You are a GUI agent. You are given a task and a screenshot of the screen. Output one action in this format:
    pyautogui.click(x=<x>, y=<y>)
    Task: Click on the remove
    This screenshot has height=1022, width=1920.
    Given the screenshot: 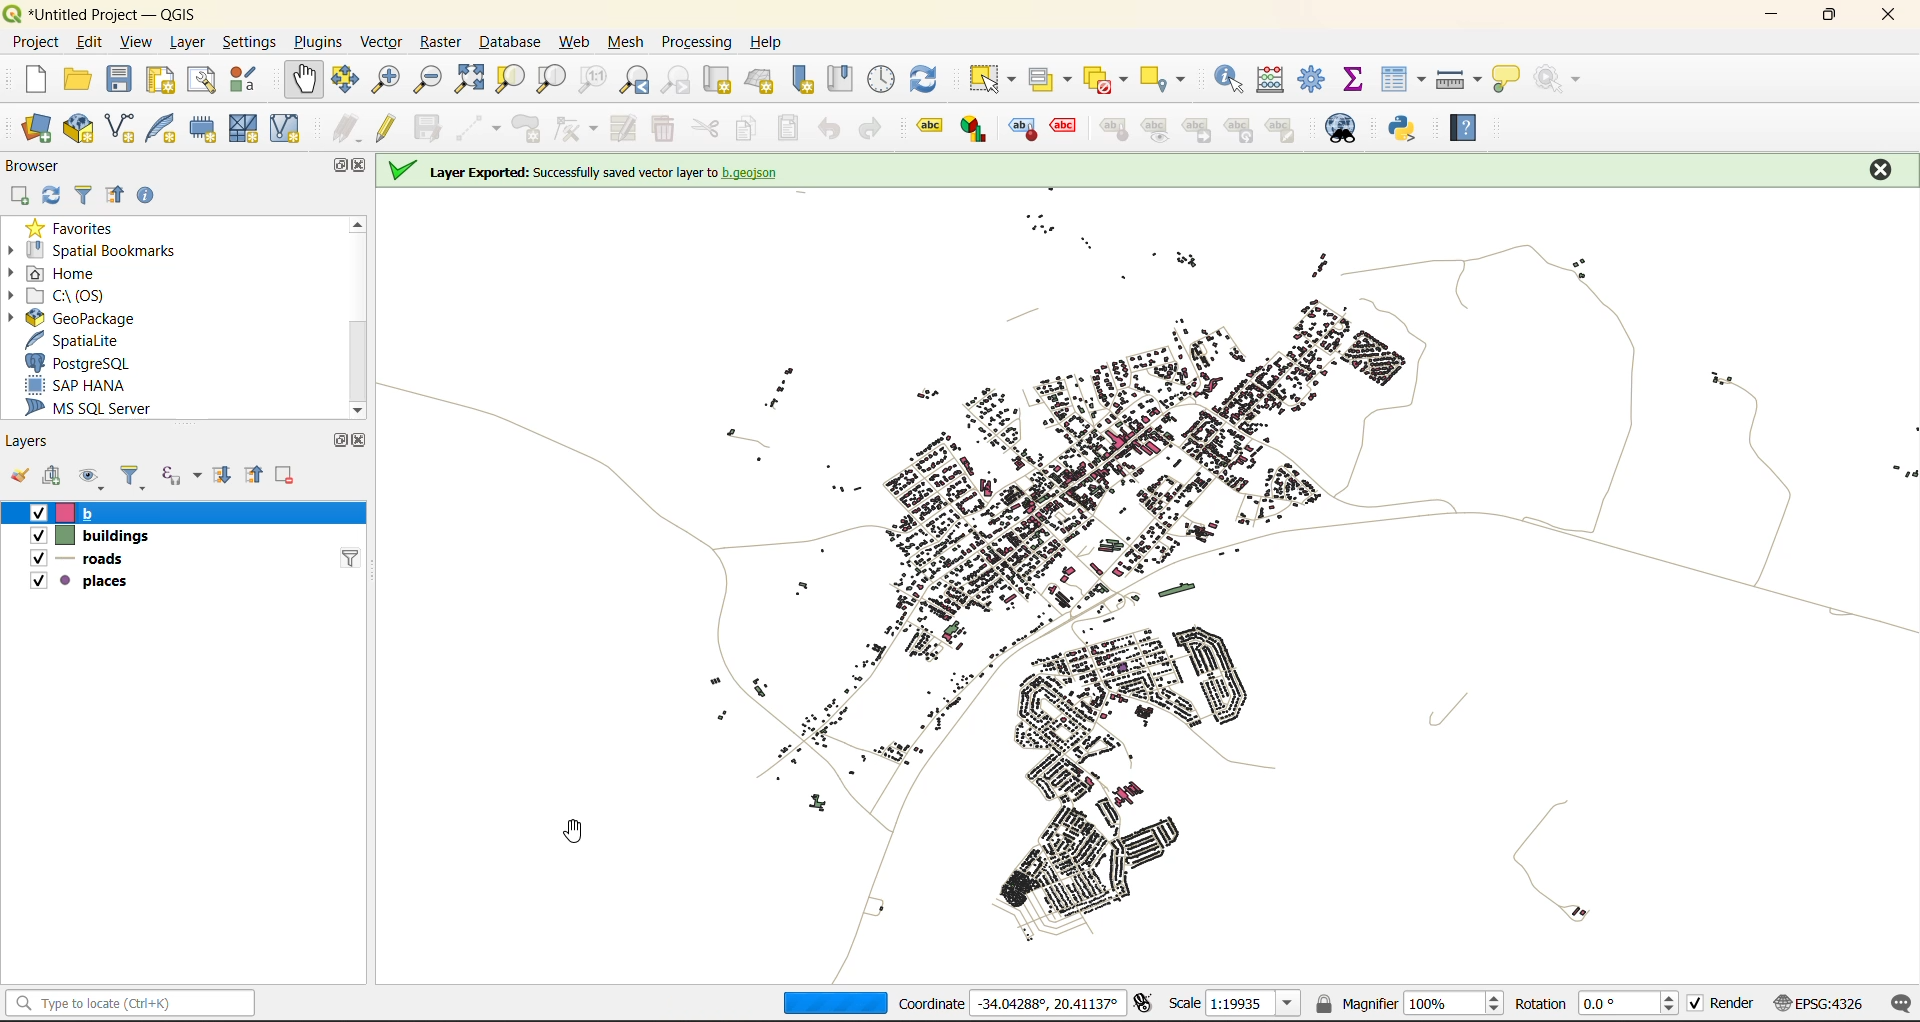 What is the action you would take?
    pyautogui.click(x=289, y=476)
    